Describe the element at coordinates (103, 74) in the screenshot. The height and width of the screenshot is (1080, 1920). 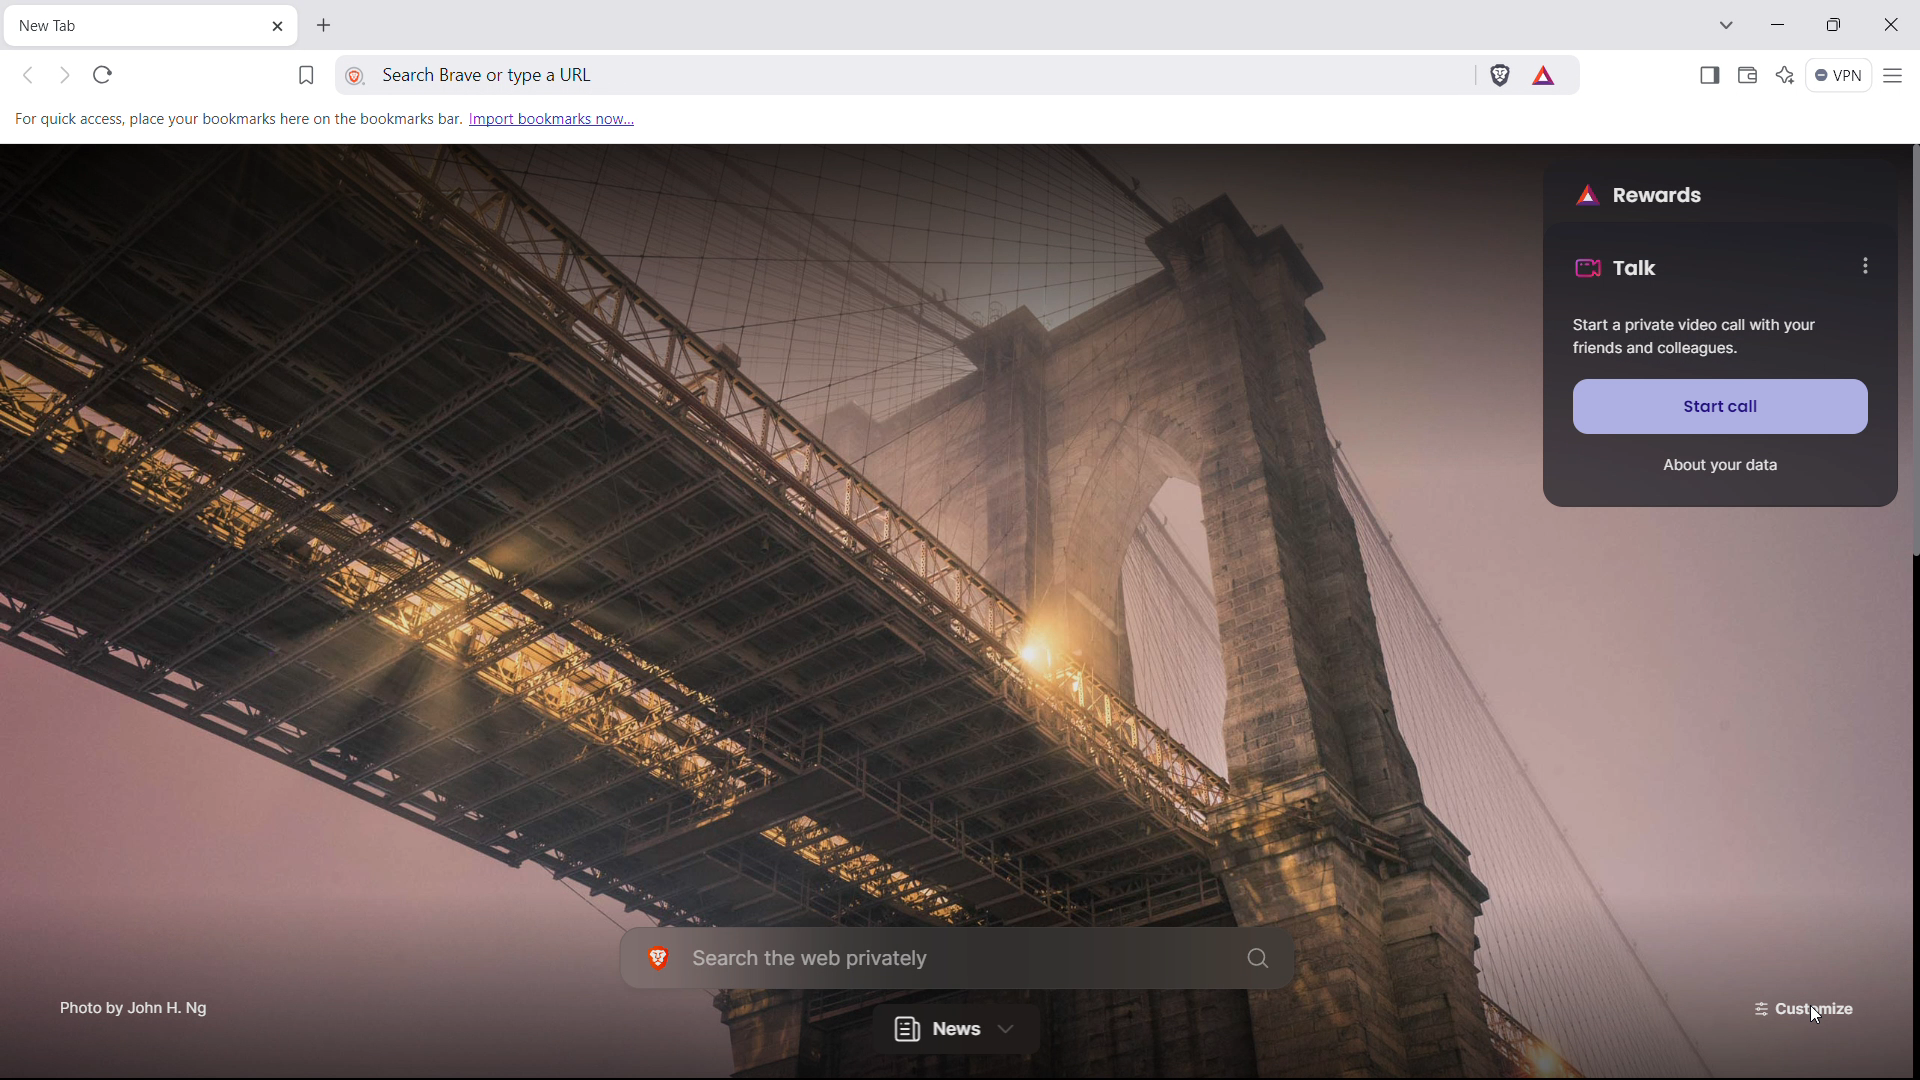
I see `reload this page` at that location.